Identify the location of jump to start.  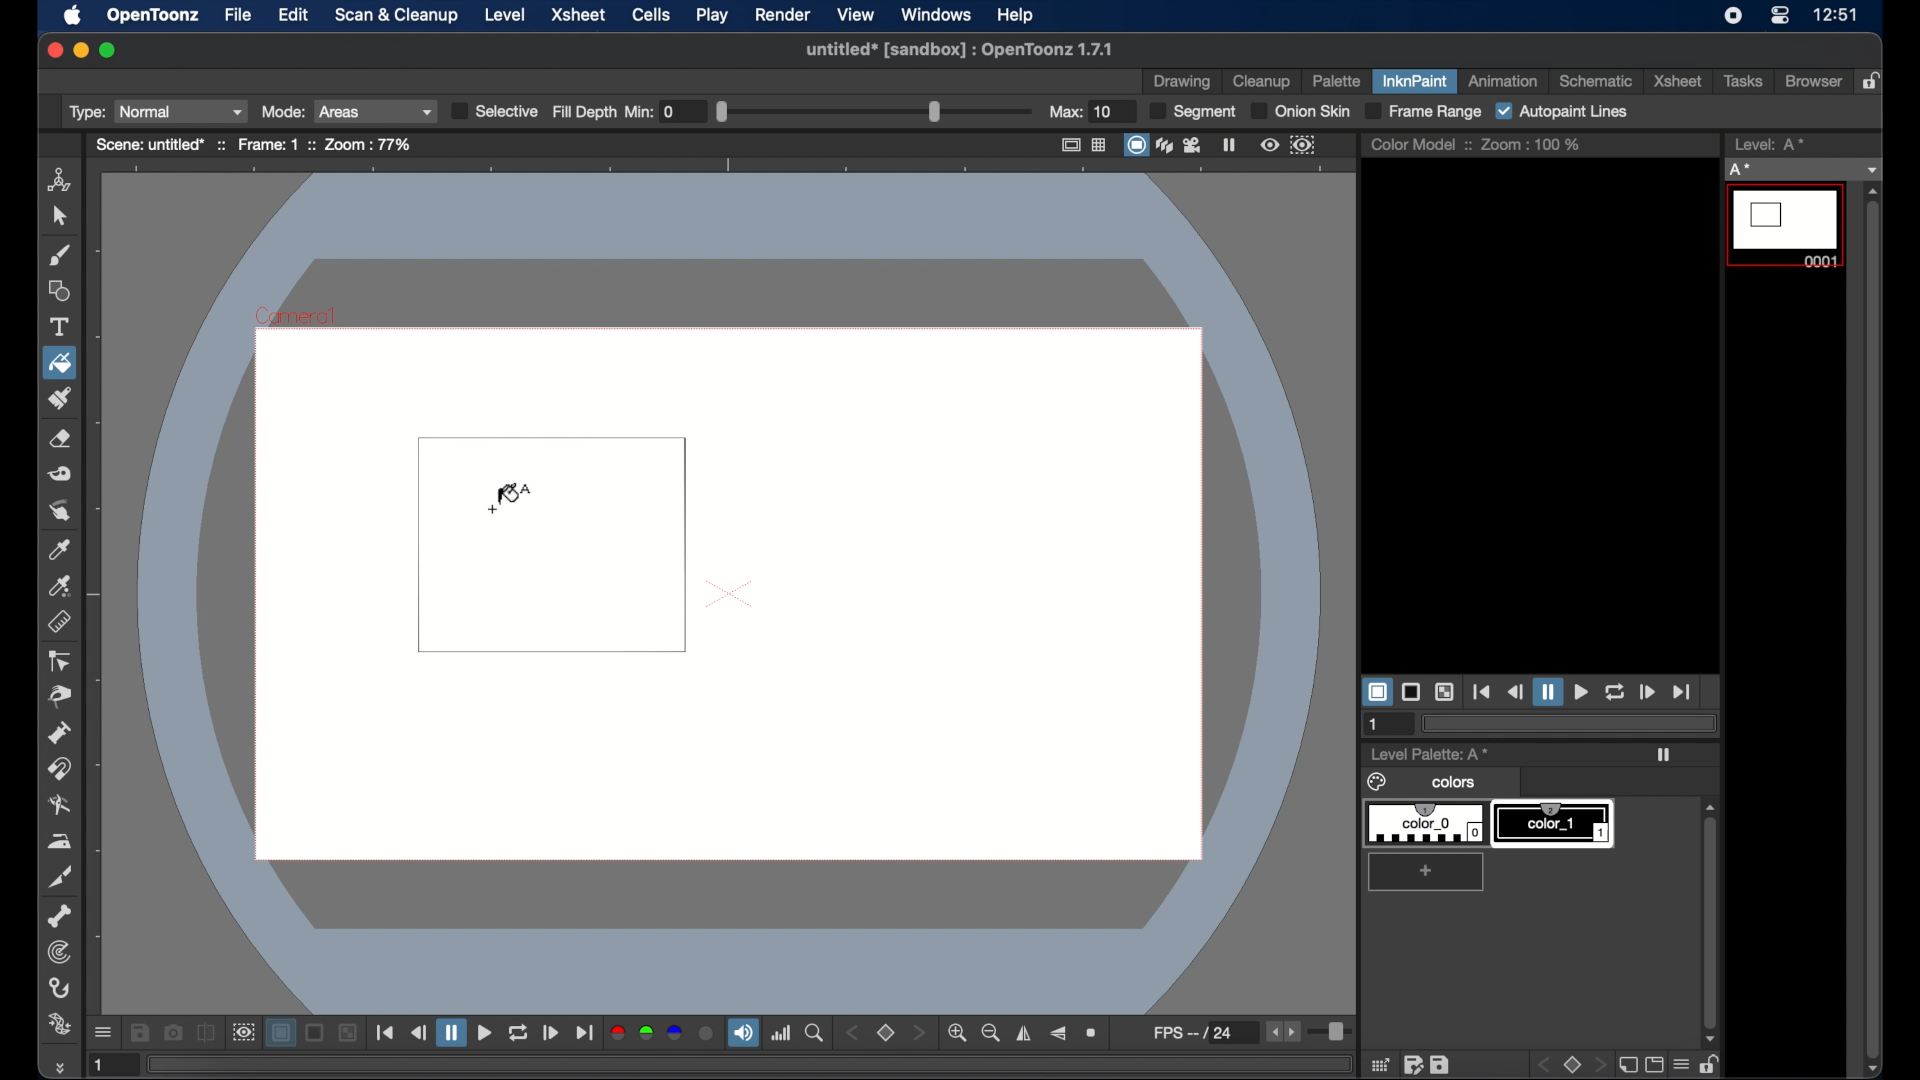
(385, 1032).